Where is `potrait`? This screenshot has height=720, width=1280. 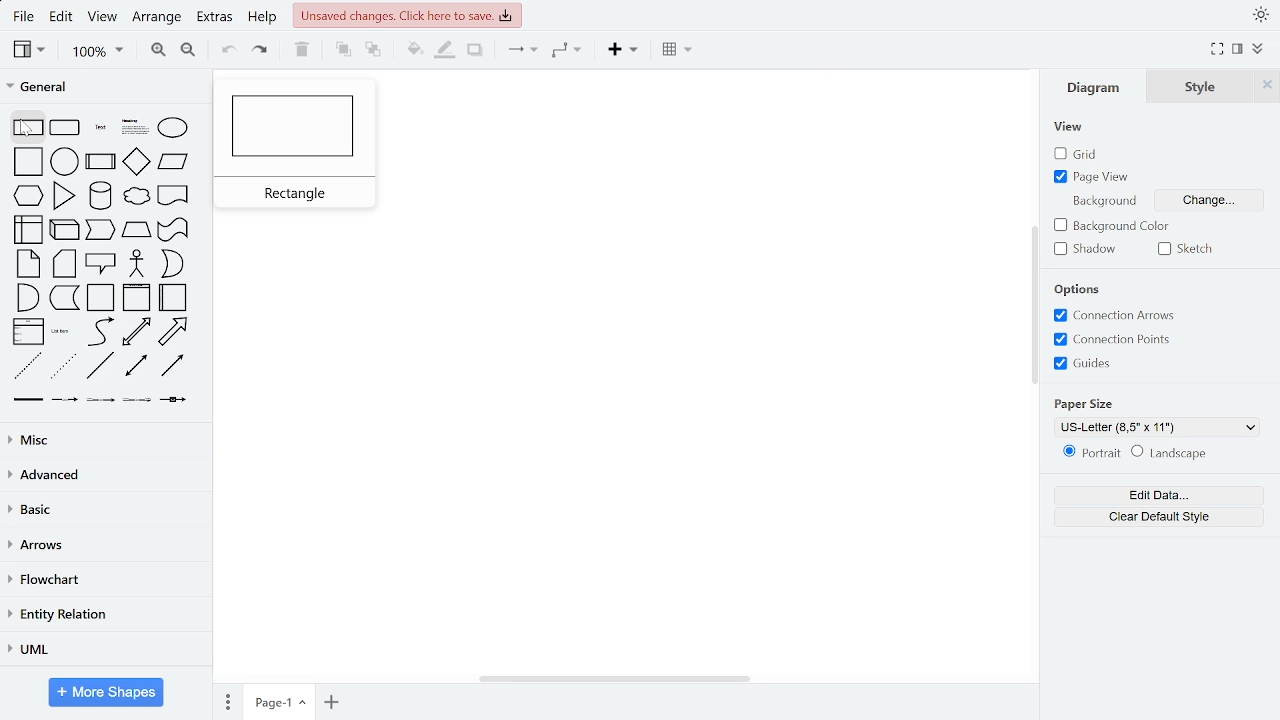 potrait is located at coordinates (1091, 455).